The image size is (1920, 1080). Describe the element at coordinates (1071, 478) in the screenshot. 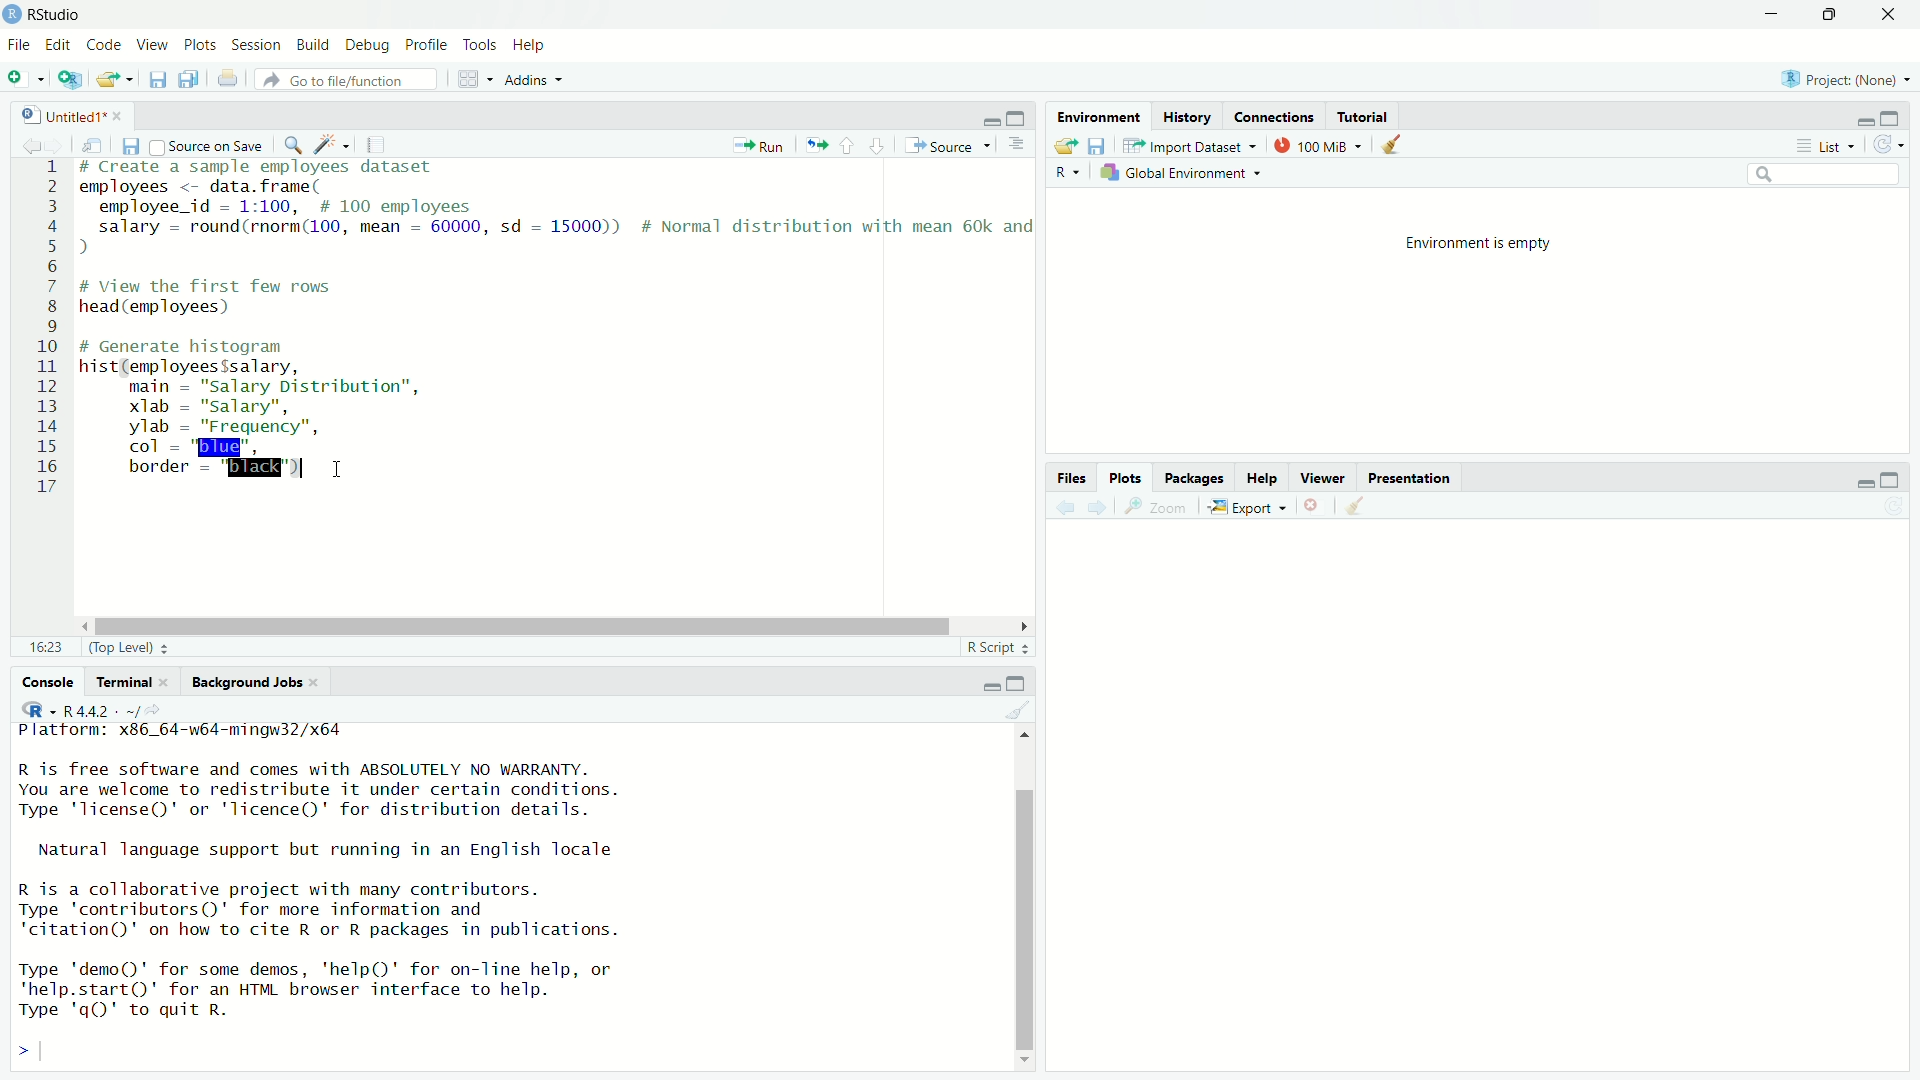

I see `Files` at that location.